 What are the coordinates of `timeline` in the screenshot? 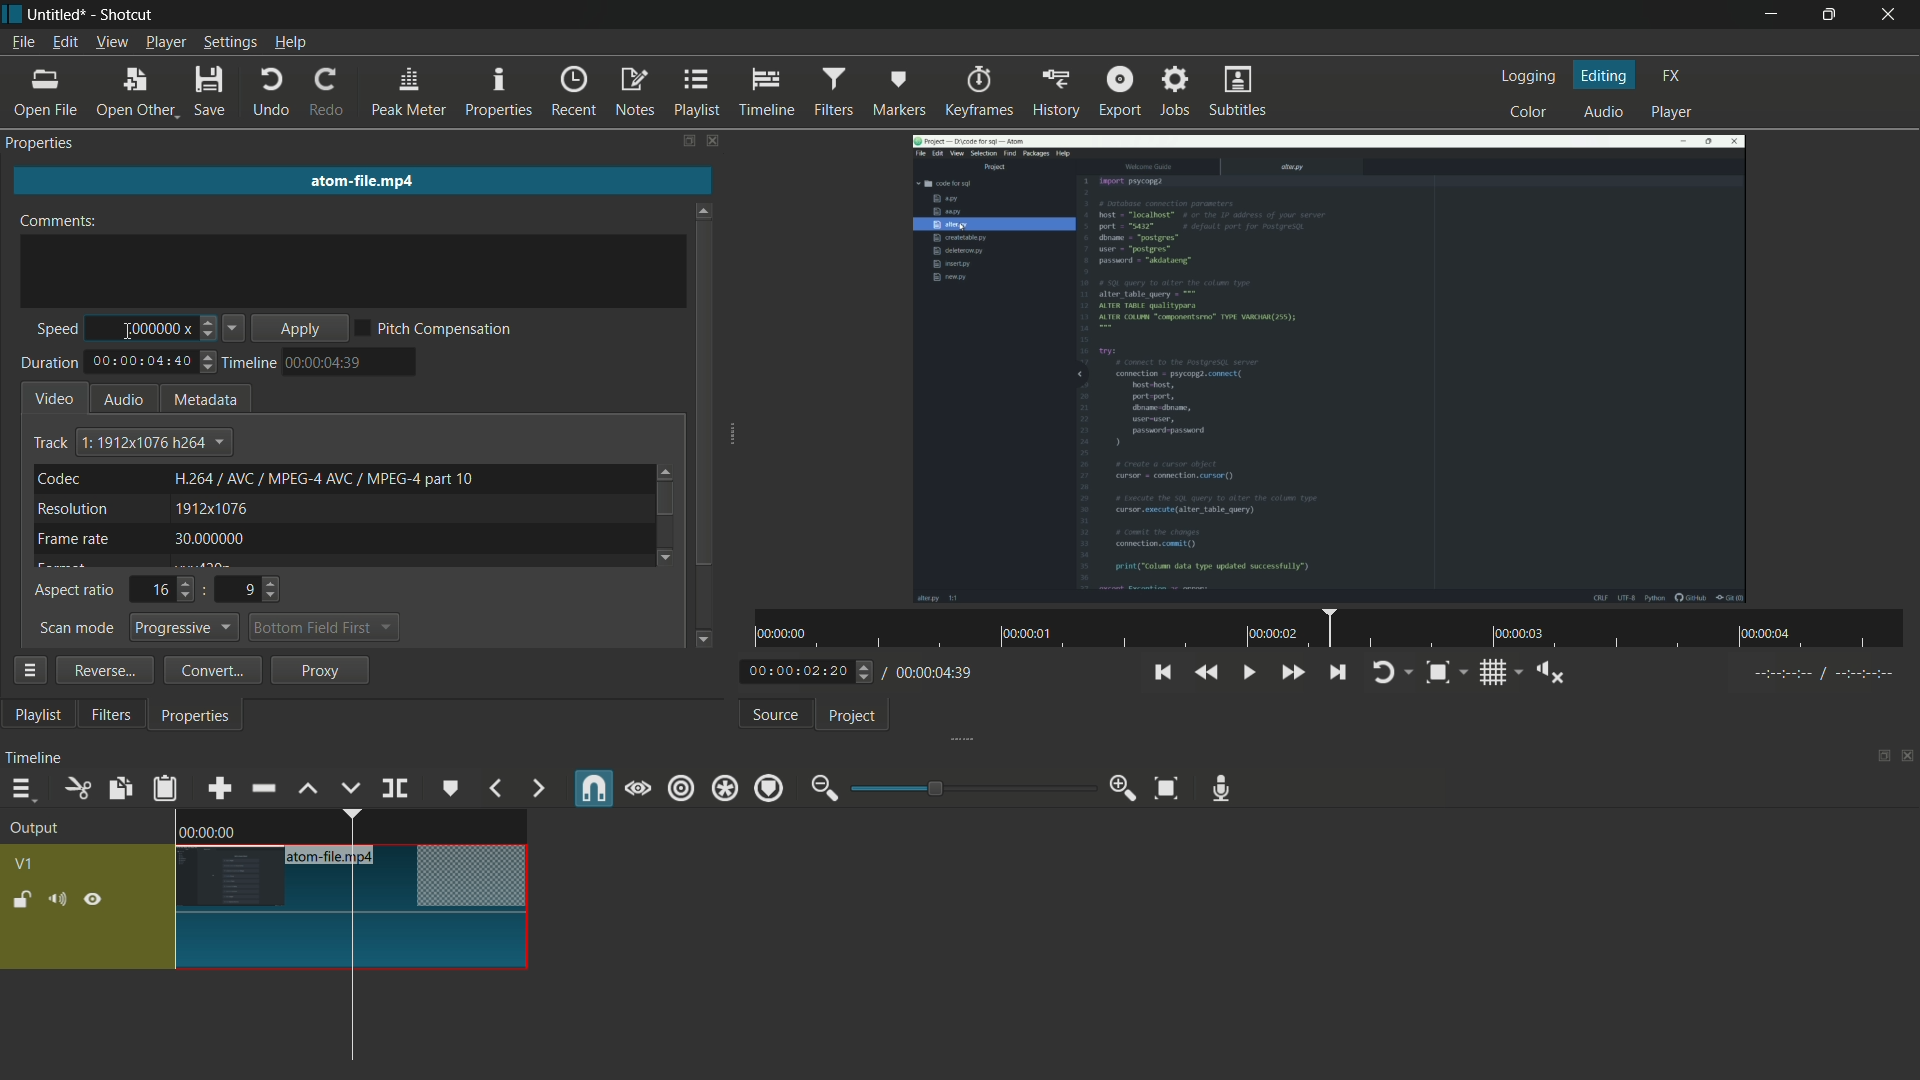 It's located at (35, 759).